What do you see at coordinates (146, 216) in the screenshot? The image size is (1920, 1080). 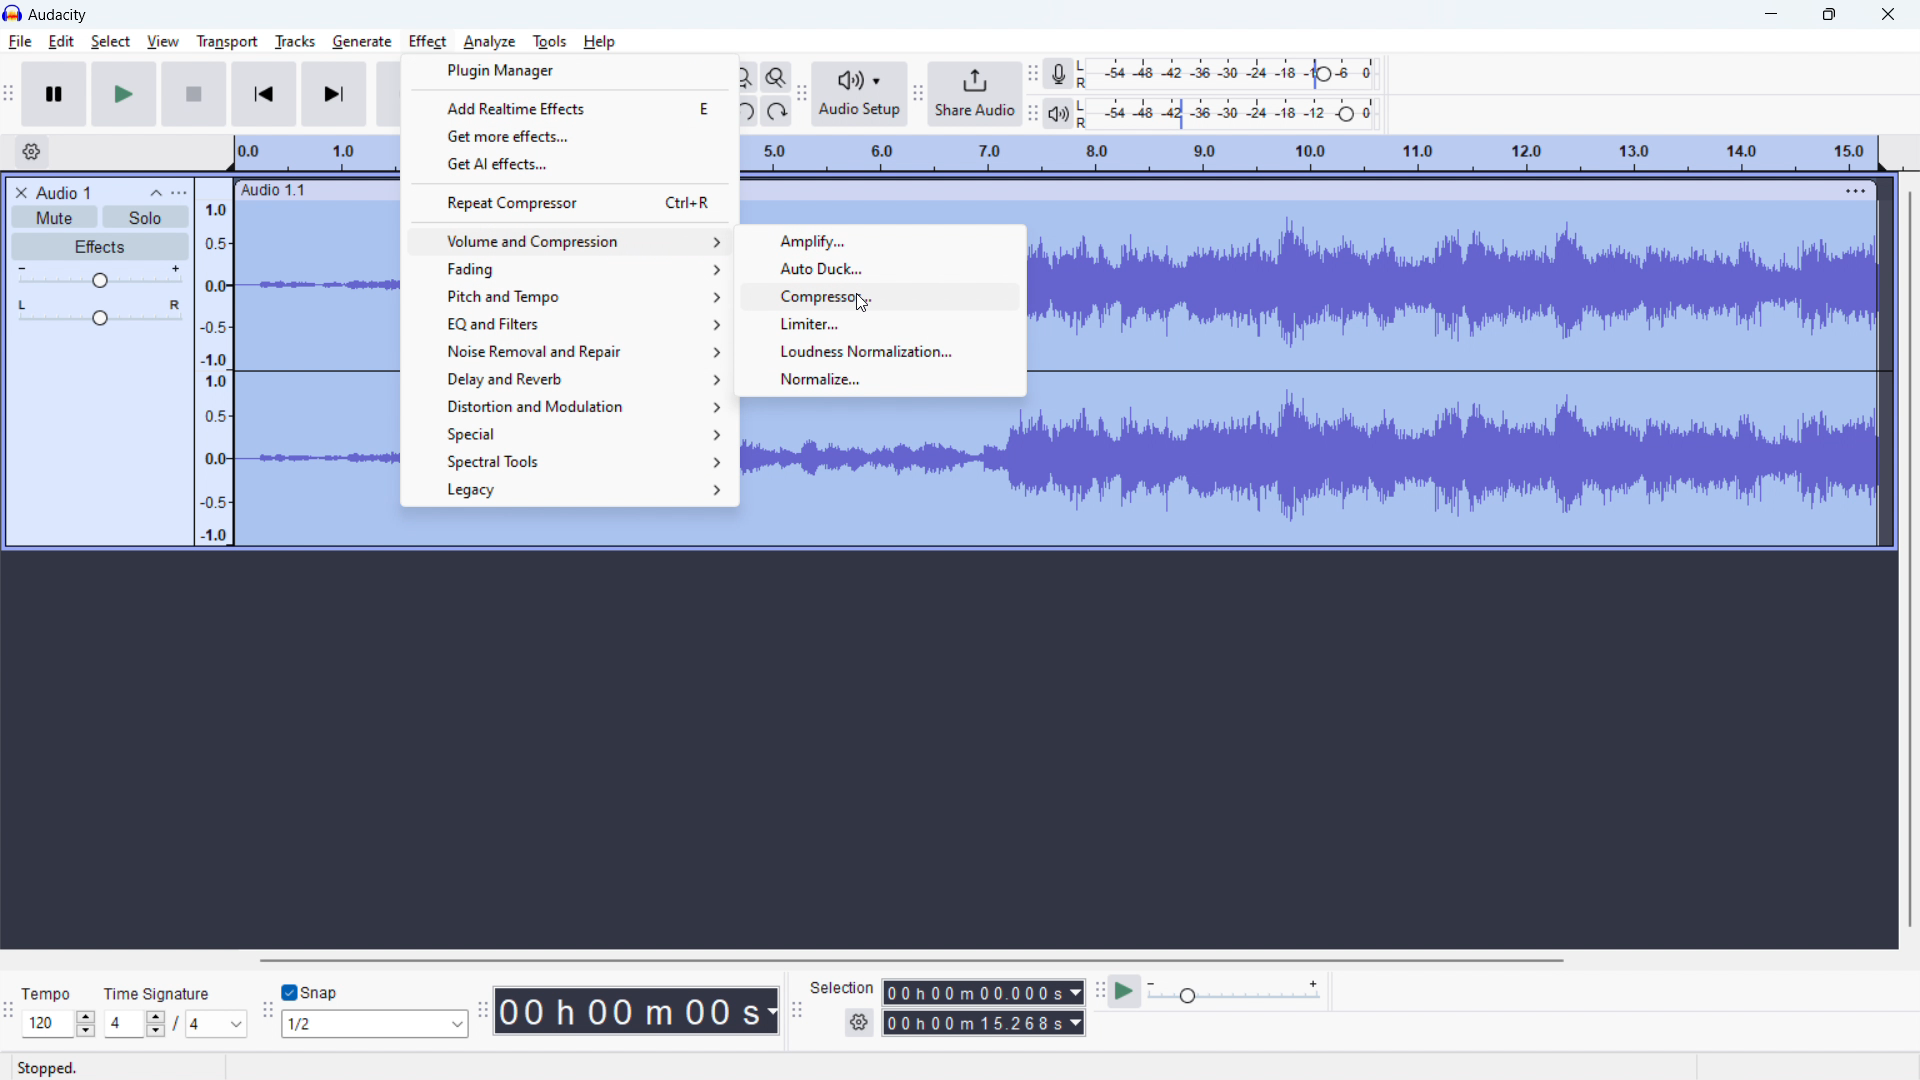 I see `solo` at bounding box center [146, 216].